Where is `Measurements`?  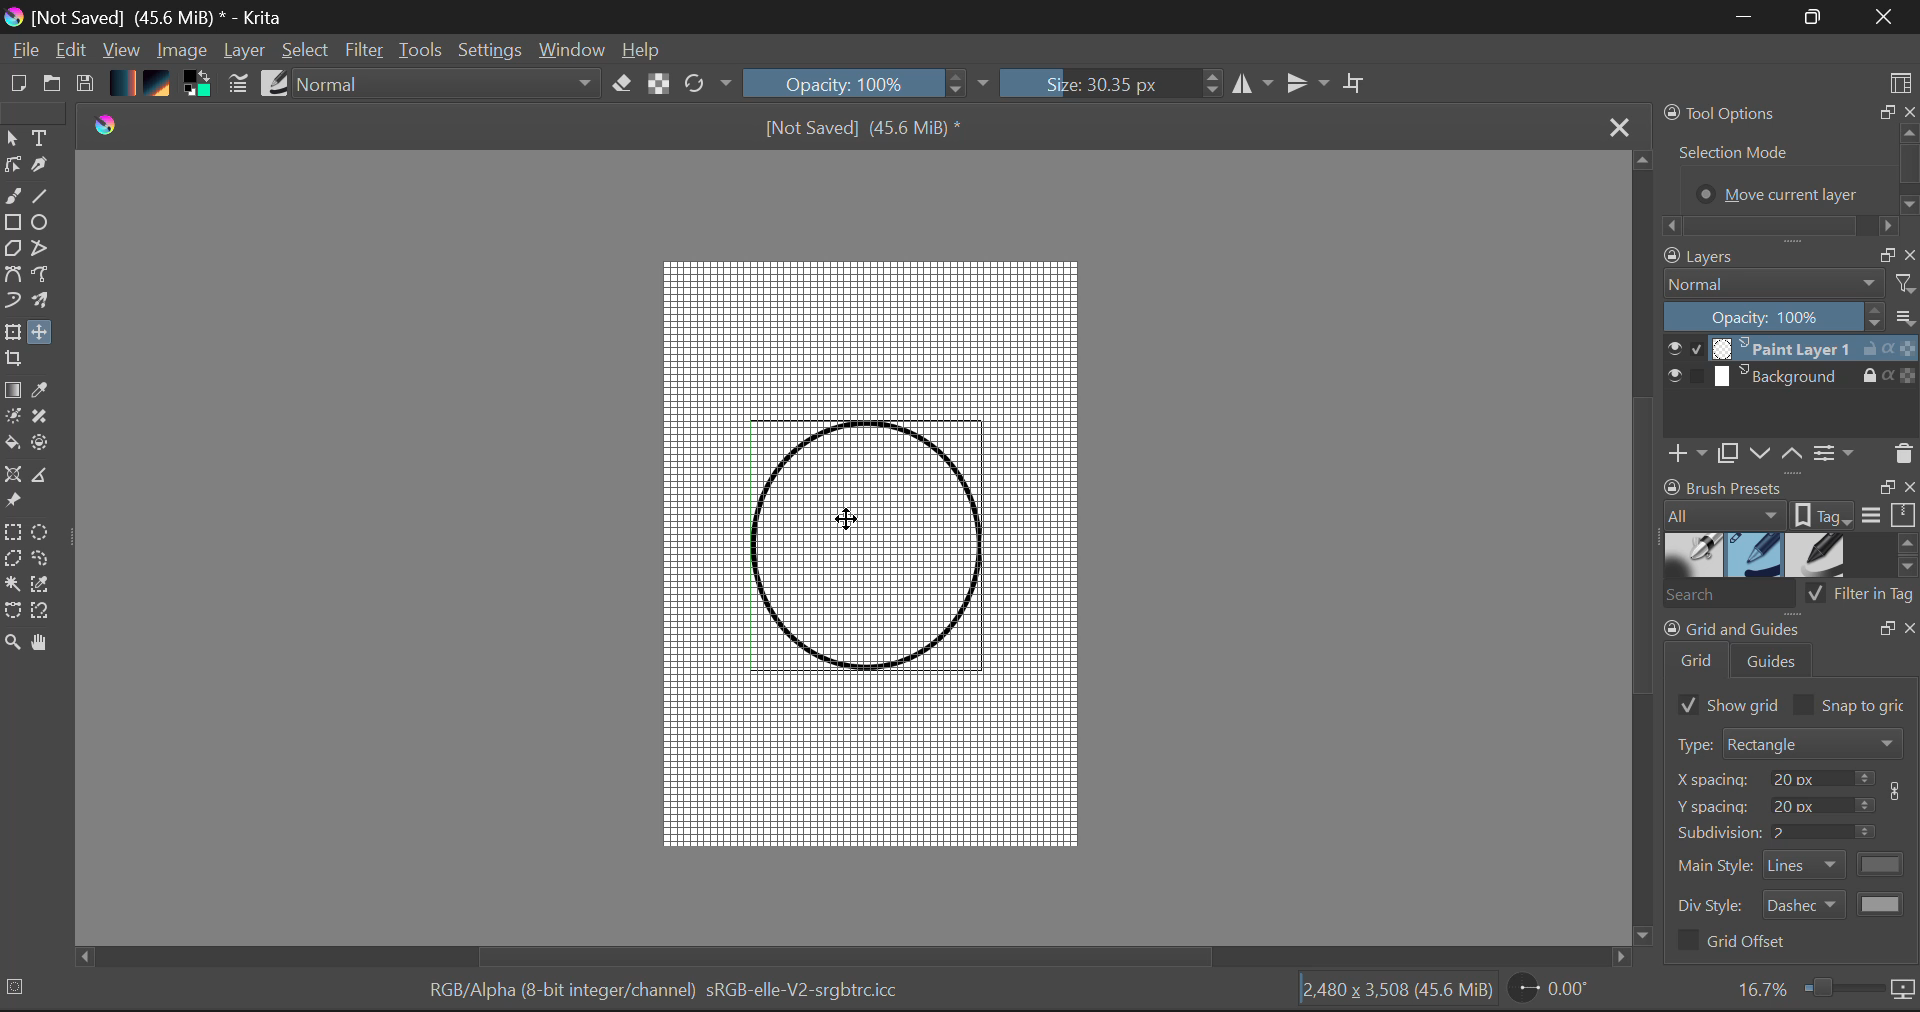 Measurements is located at coordinates (47, 476).